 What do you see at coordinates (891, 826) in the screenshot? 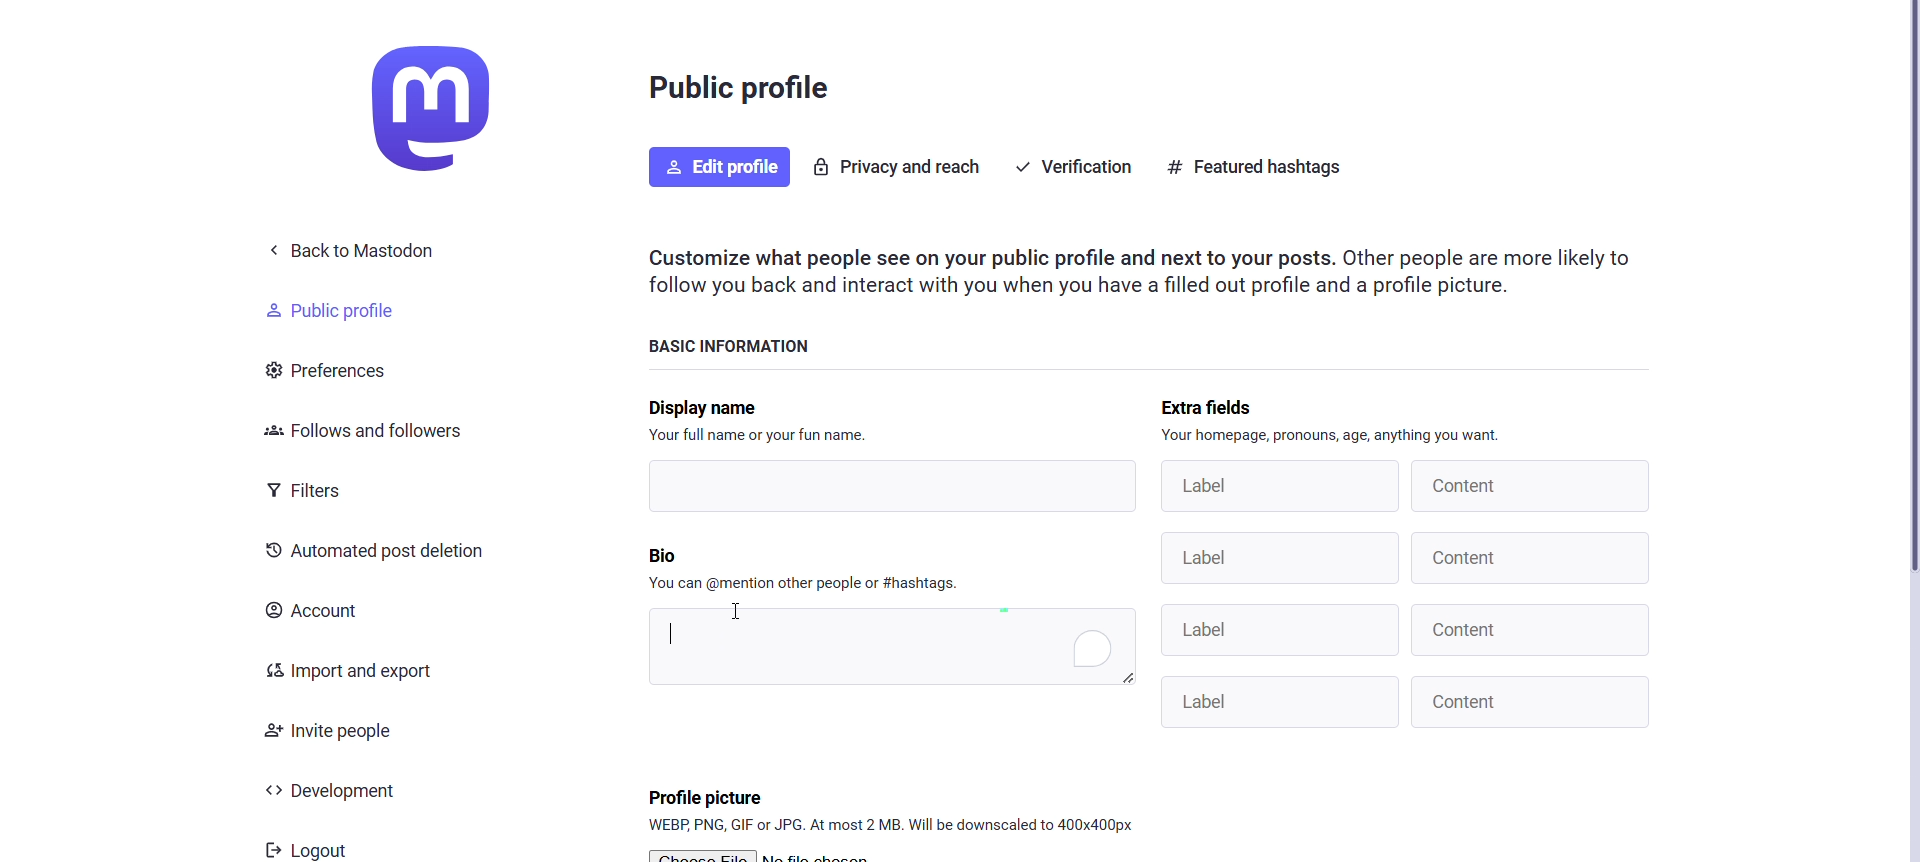
I see `WEBP, PNG, GIF or JPG. At most 2 MB. Will be downscaled to 400x400px` at bounding box center [891, 826].